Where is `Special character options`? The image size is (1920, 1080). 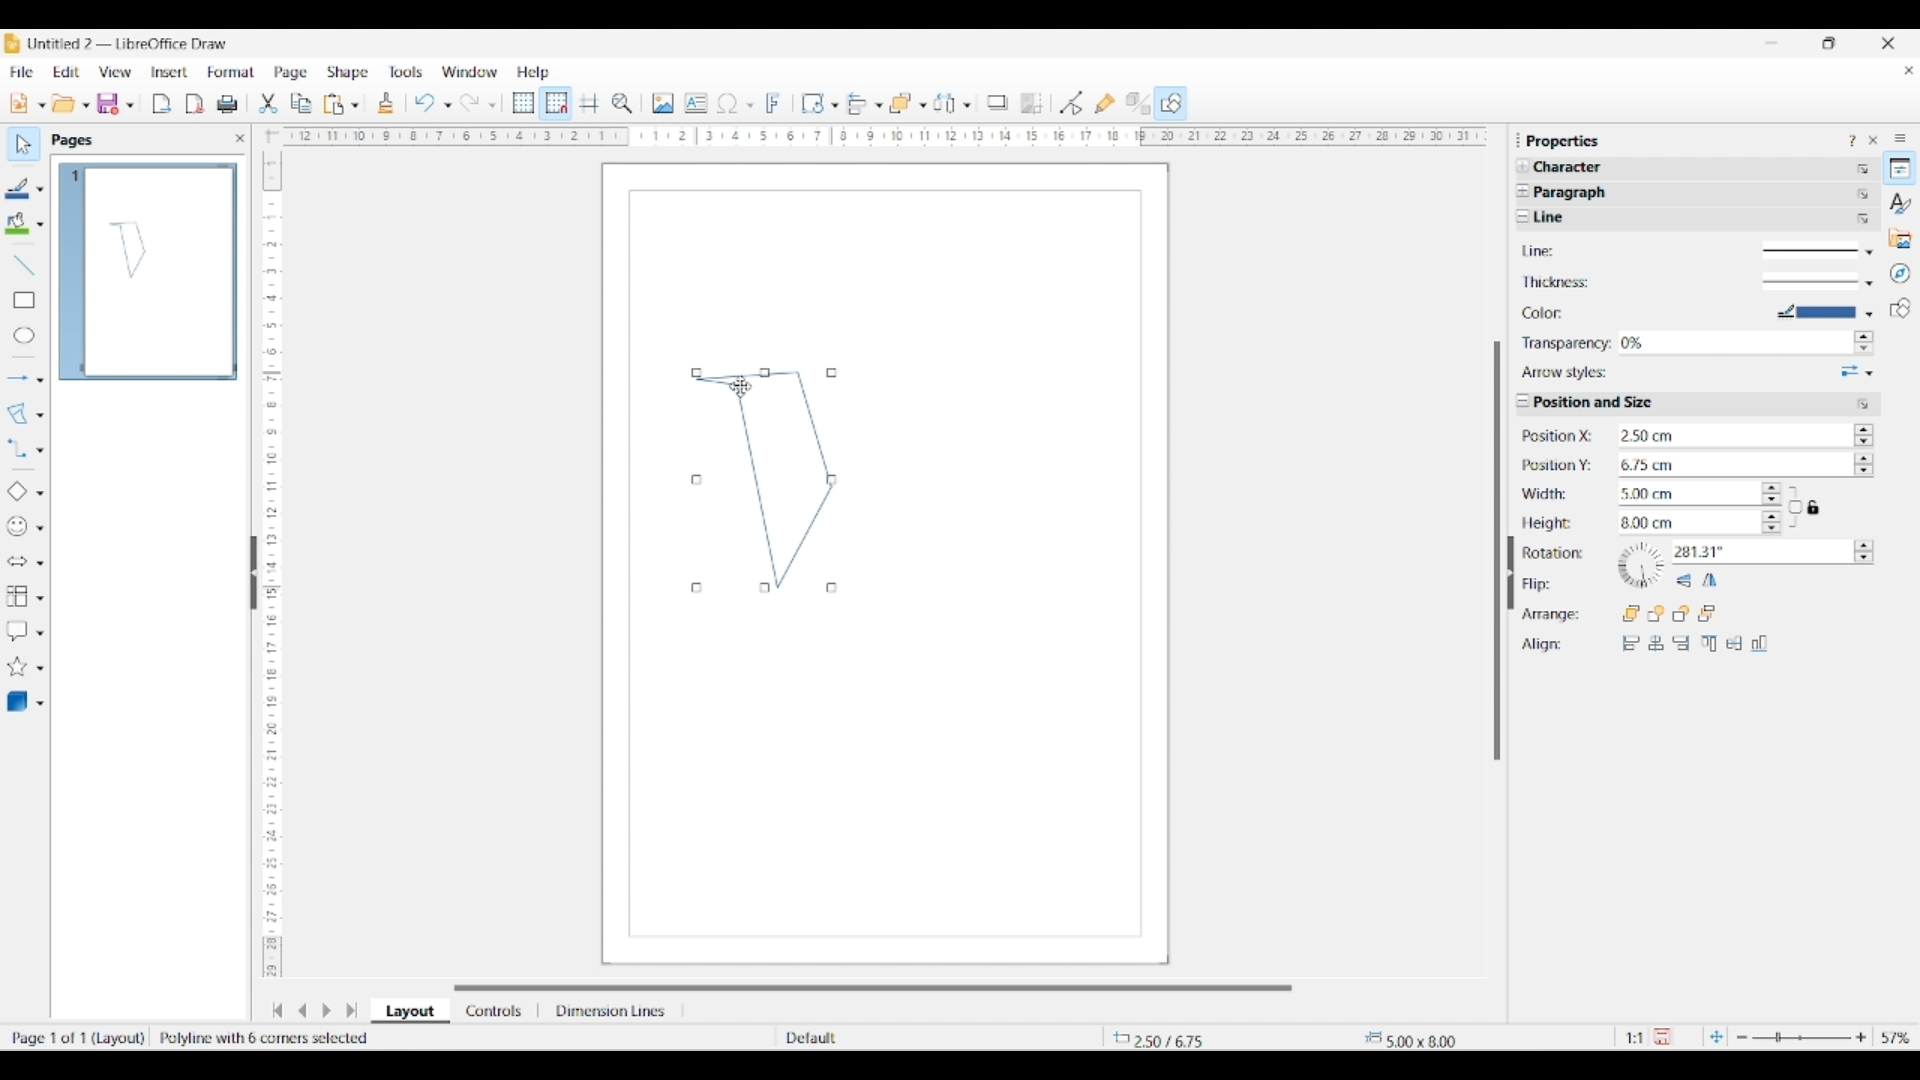 Special character options is located at coordinates (750, 105).